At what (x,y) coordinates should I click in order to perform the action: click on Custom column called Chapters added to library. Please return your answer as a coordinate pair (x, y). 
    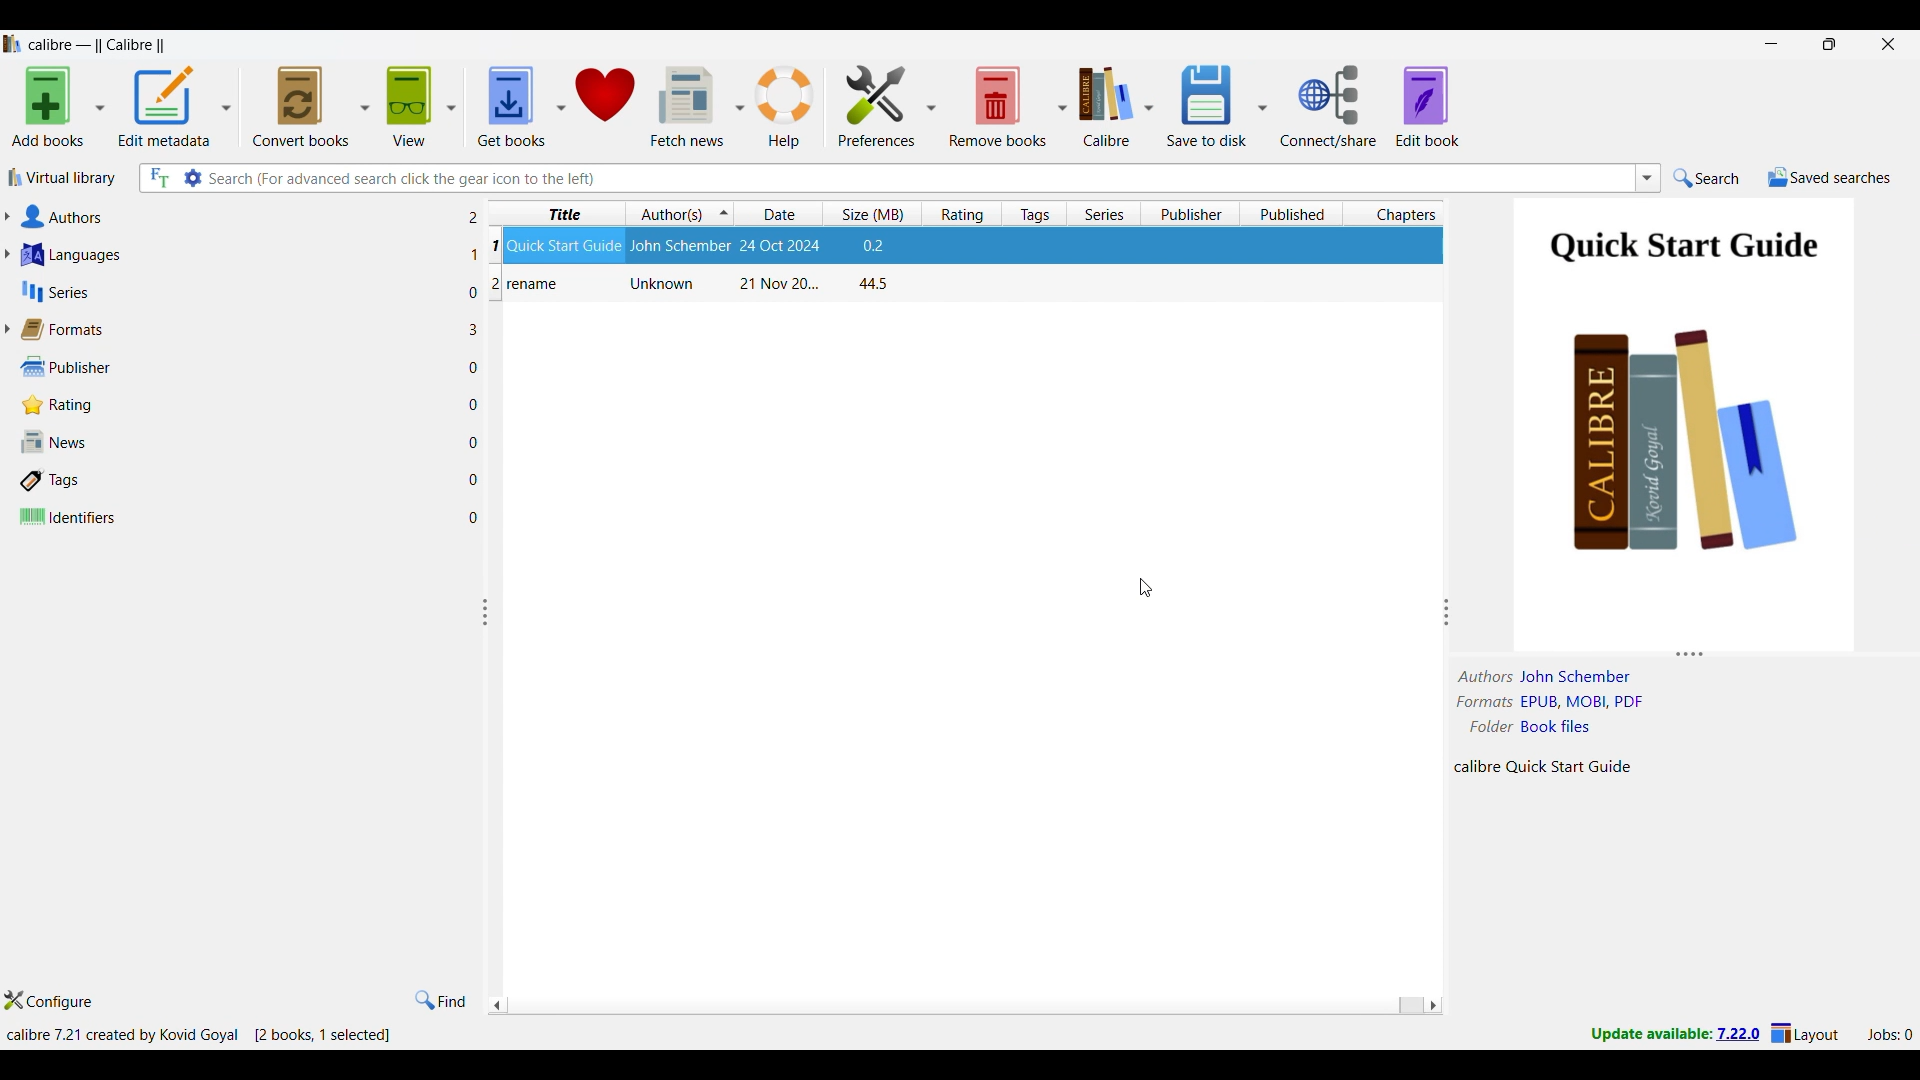
    Looking at the image, I should click on (1394, 213).